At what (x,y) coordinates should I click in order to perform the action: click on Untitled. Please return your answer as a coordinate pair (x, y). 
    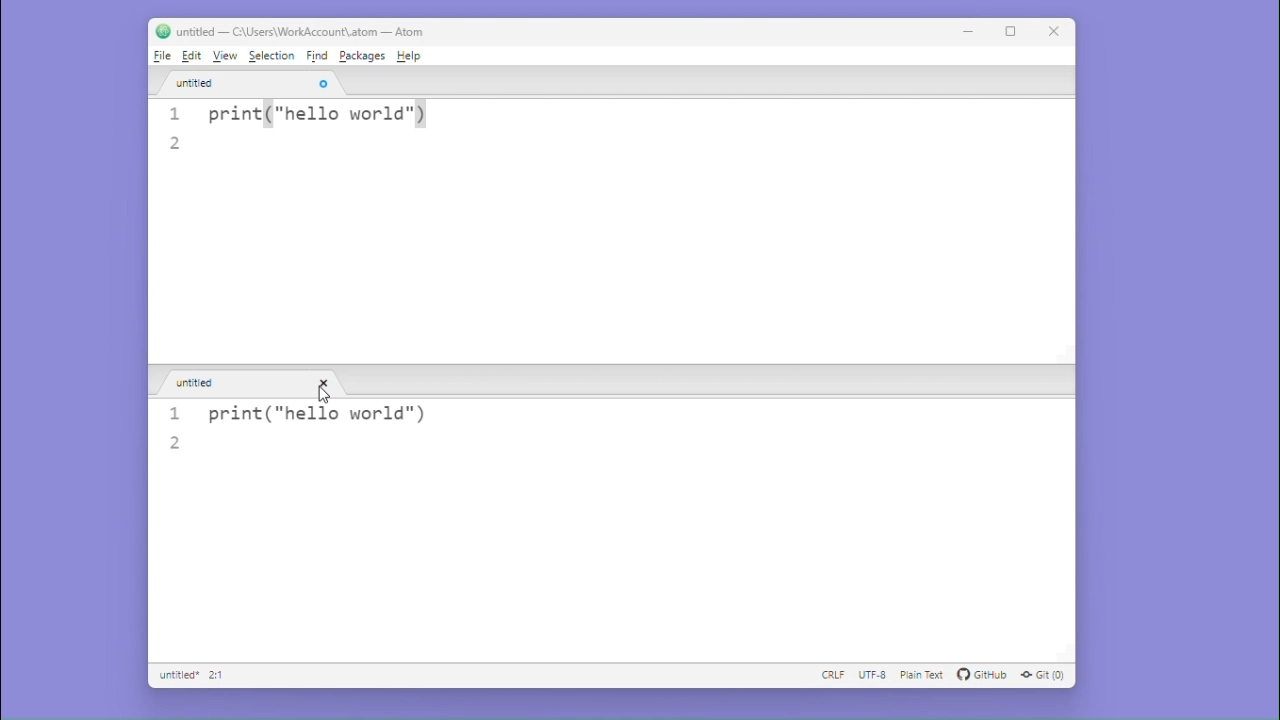
    Looking at the image, I should click on (180, 676).